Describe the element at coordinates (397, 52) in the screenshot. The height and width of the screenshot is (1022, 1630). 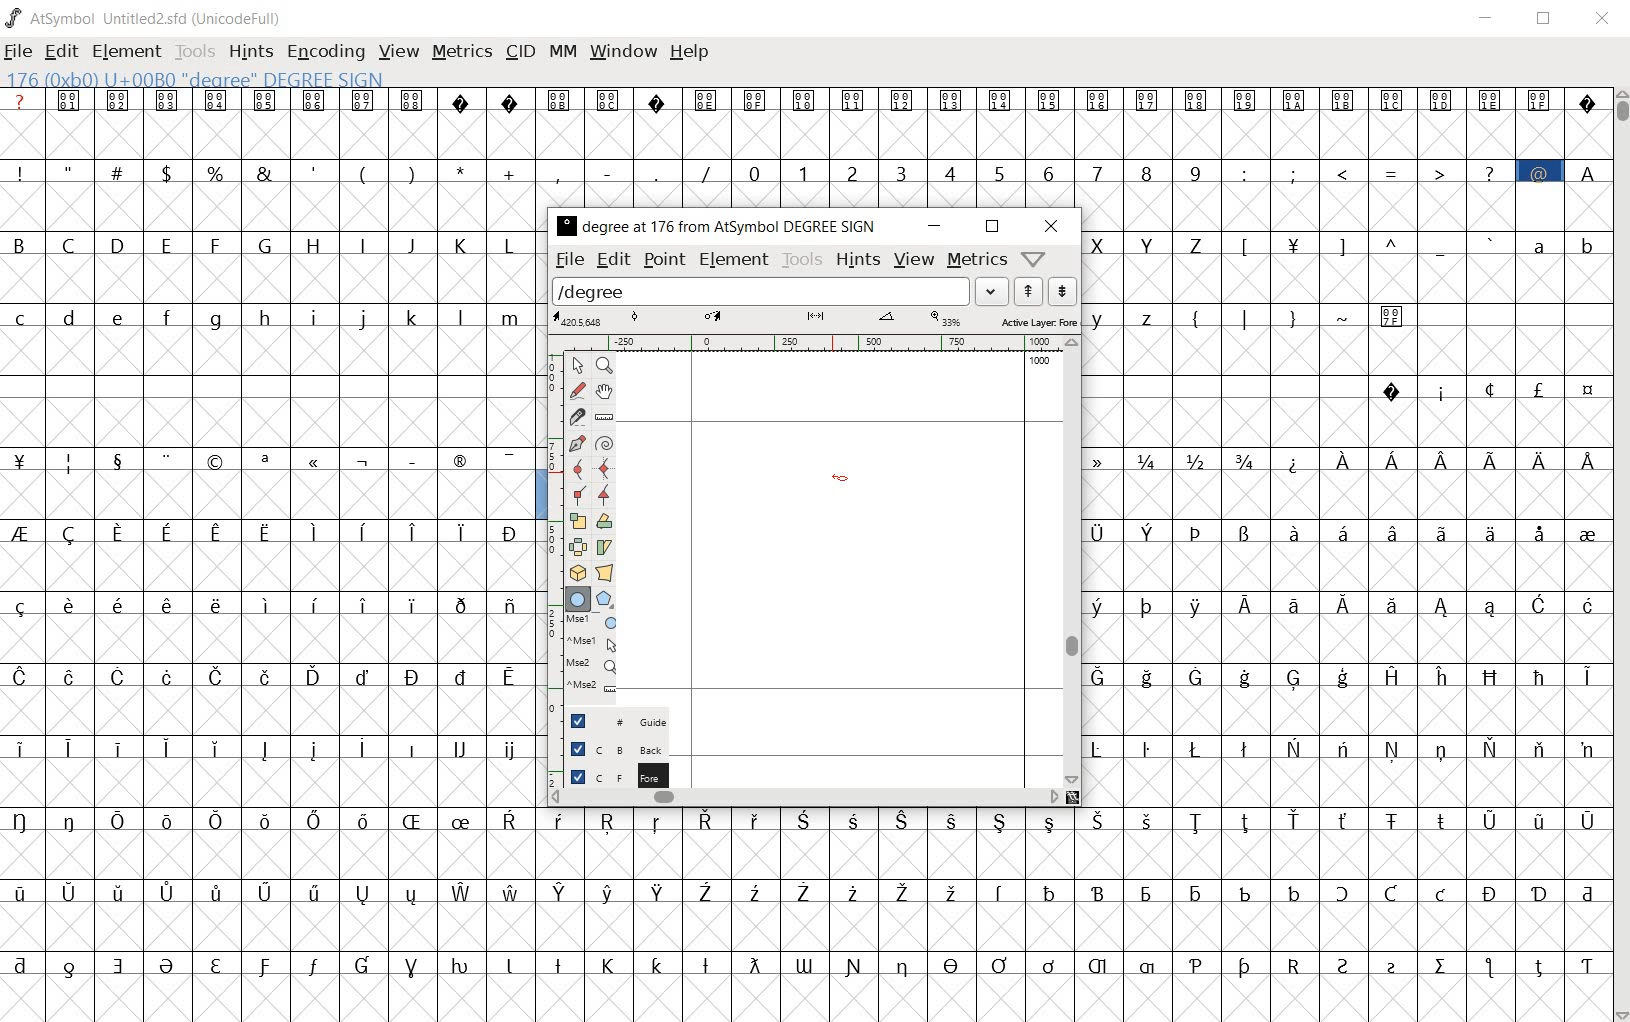
I see `view` at that location.